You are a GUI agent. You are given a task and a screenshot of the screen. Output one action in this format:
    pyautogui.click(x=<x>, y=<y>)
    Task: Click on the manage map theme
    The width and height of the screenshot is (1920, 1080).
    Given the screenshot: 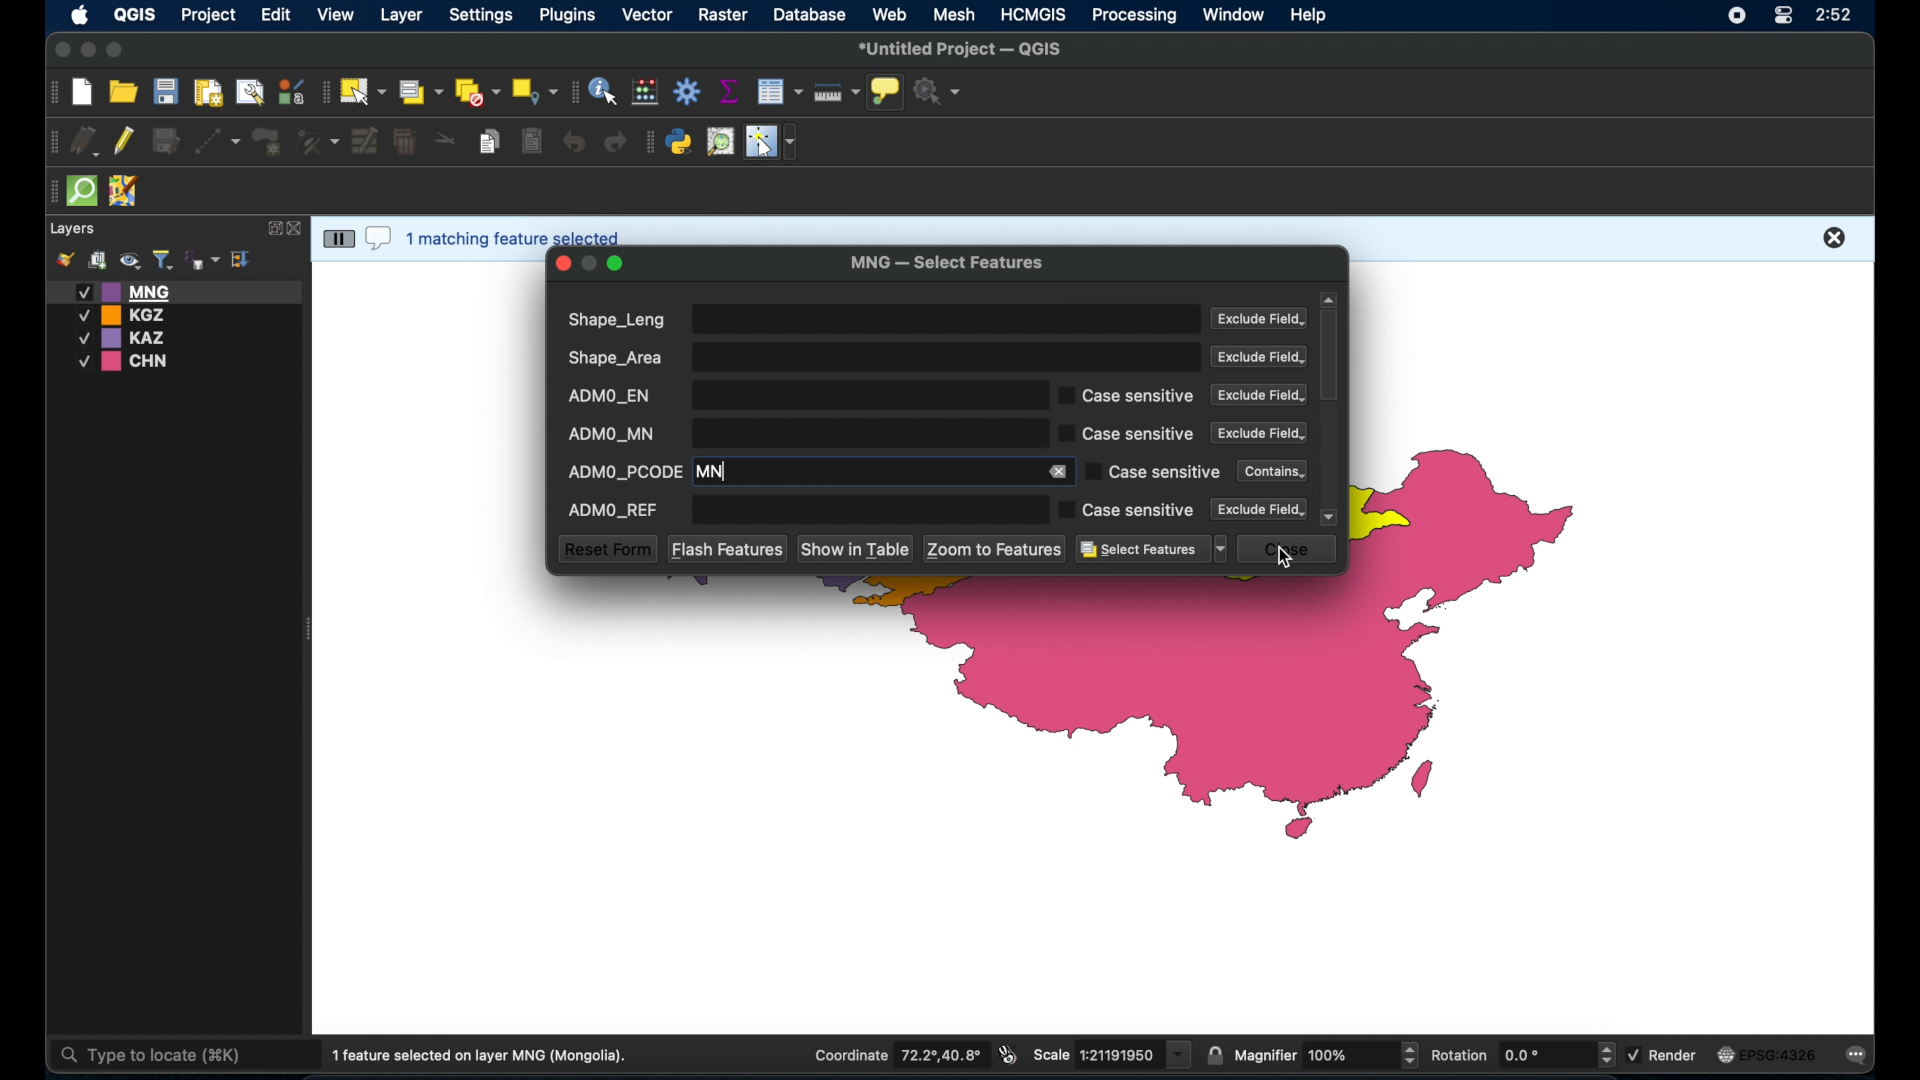 What is the action you would take?
    pyautogui.click(x=129, y=261)
    